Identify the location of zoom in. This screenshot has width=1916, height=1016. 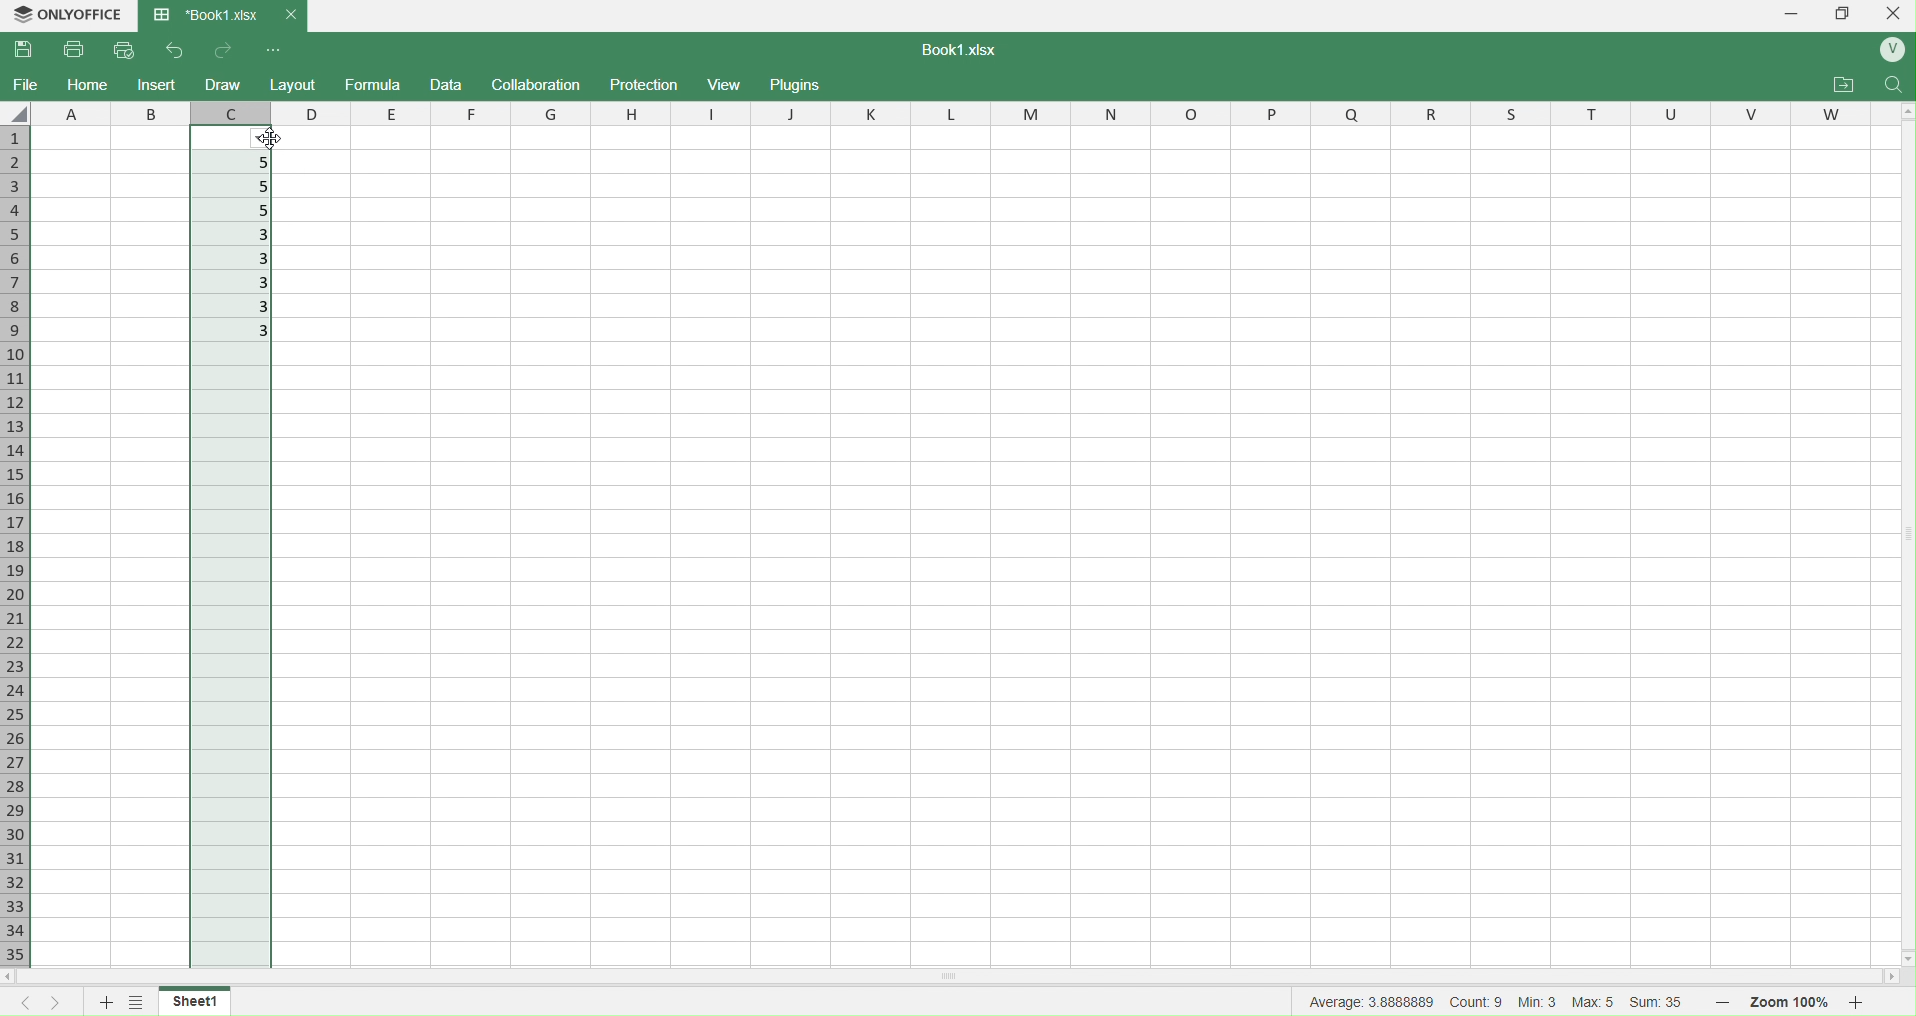
(1856, 1002).